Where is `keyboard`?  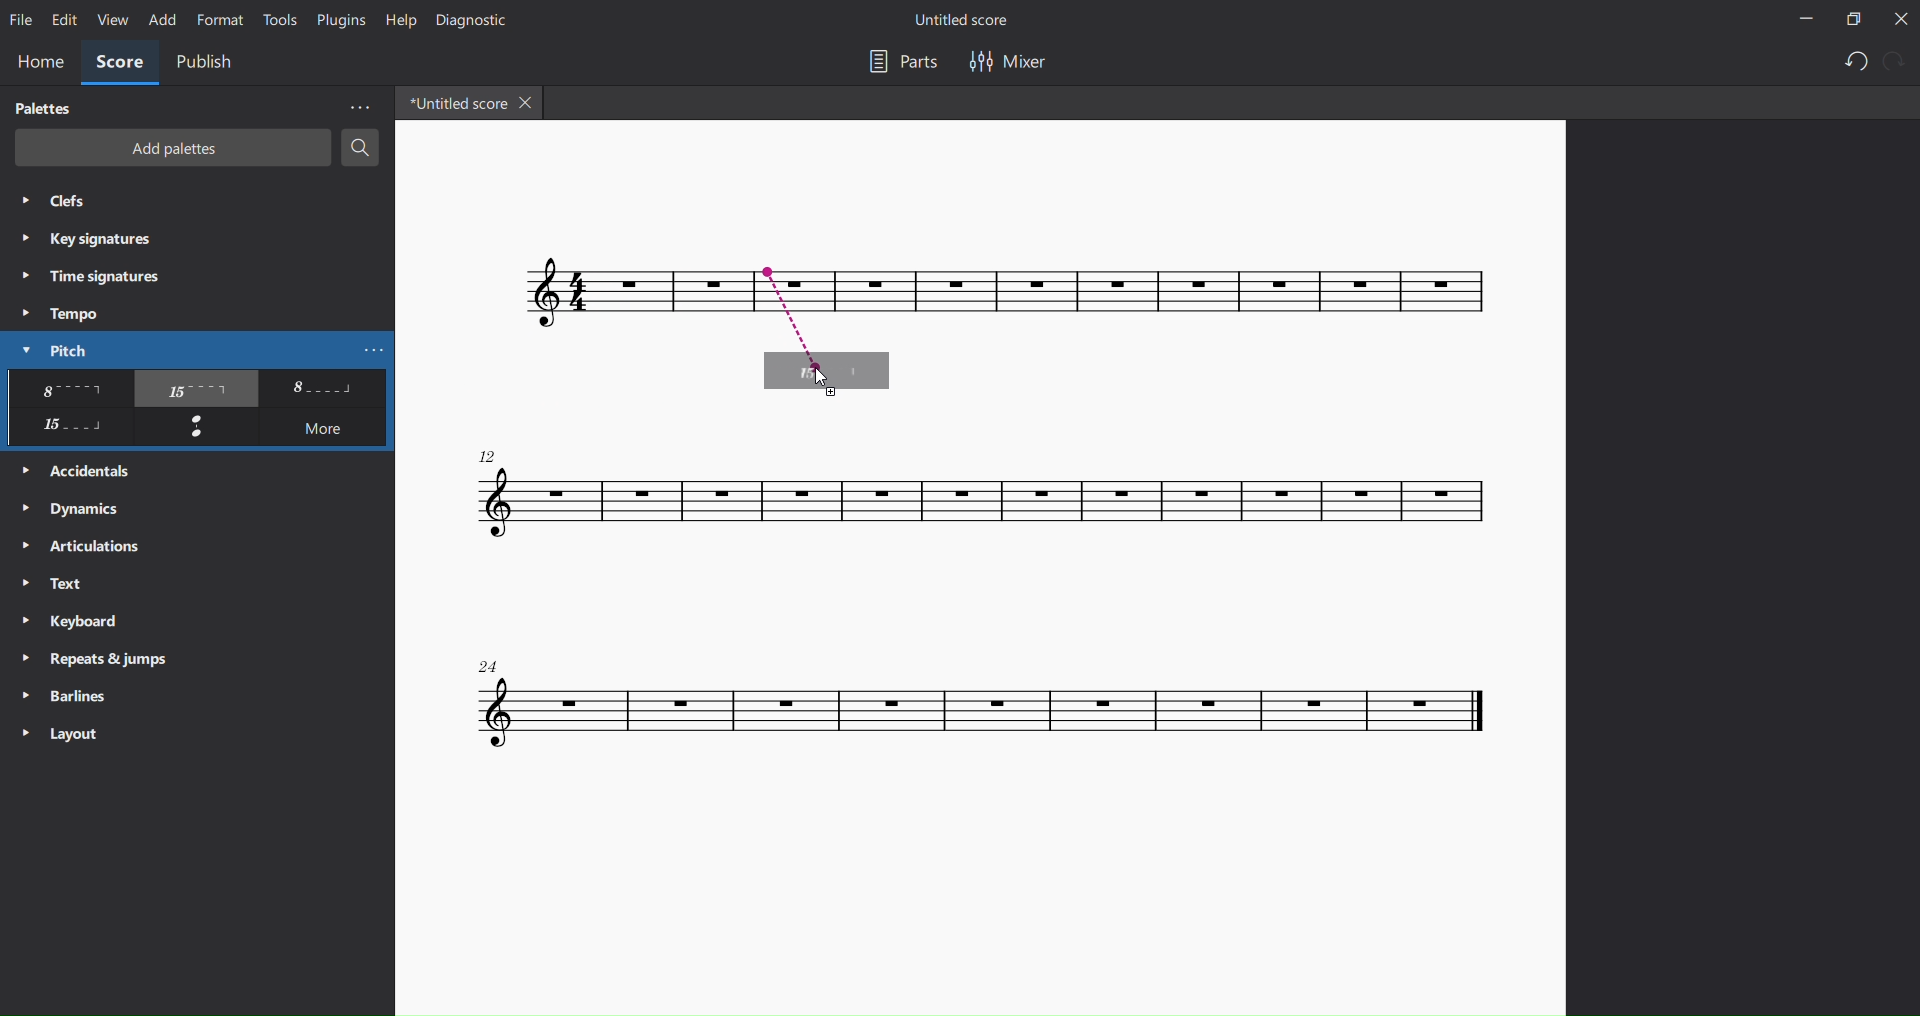 keyboard is located at coordinates (76, 623).